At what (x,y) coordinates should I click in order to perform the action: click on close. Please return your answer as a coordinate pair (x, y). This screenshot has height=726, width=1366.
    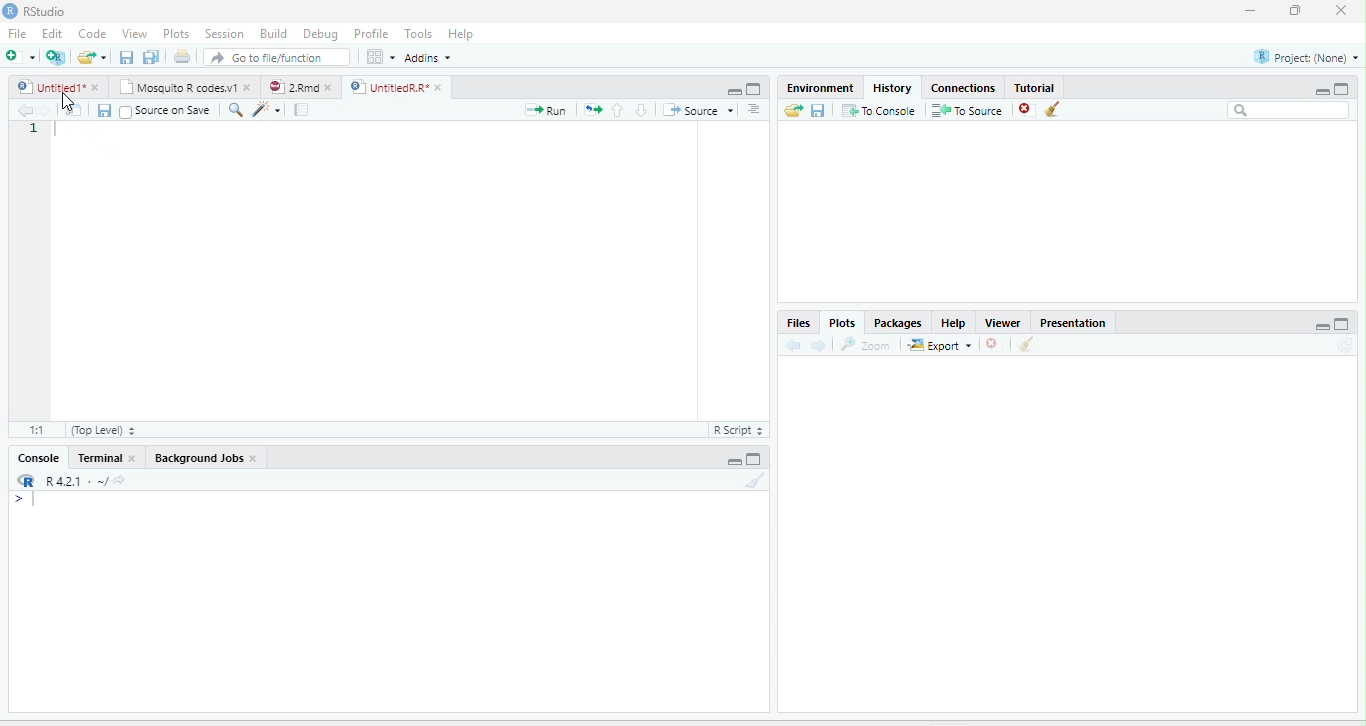
    Looking at the image, I should click on (131, 458).